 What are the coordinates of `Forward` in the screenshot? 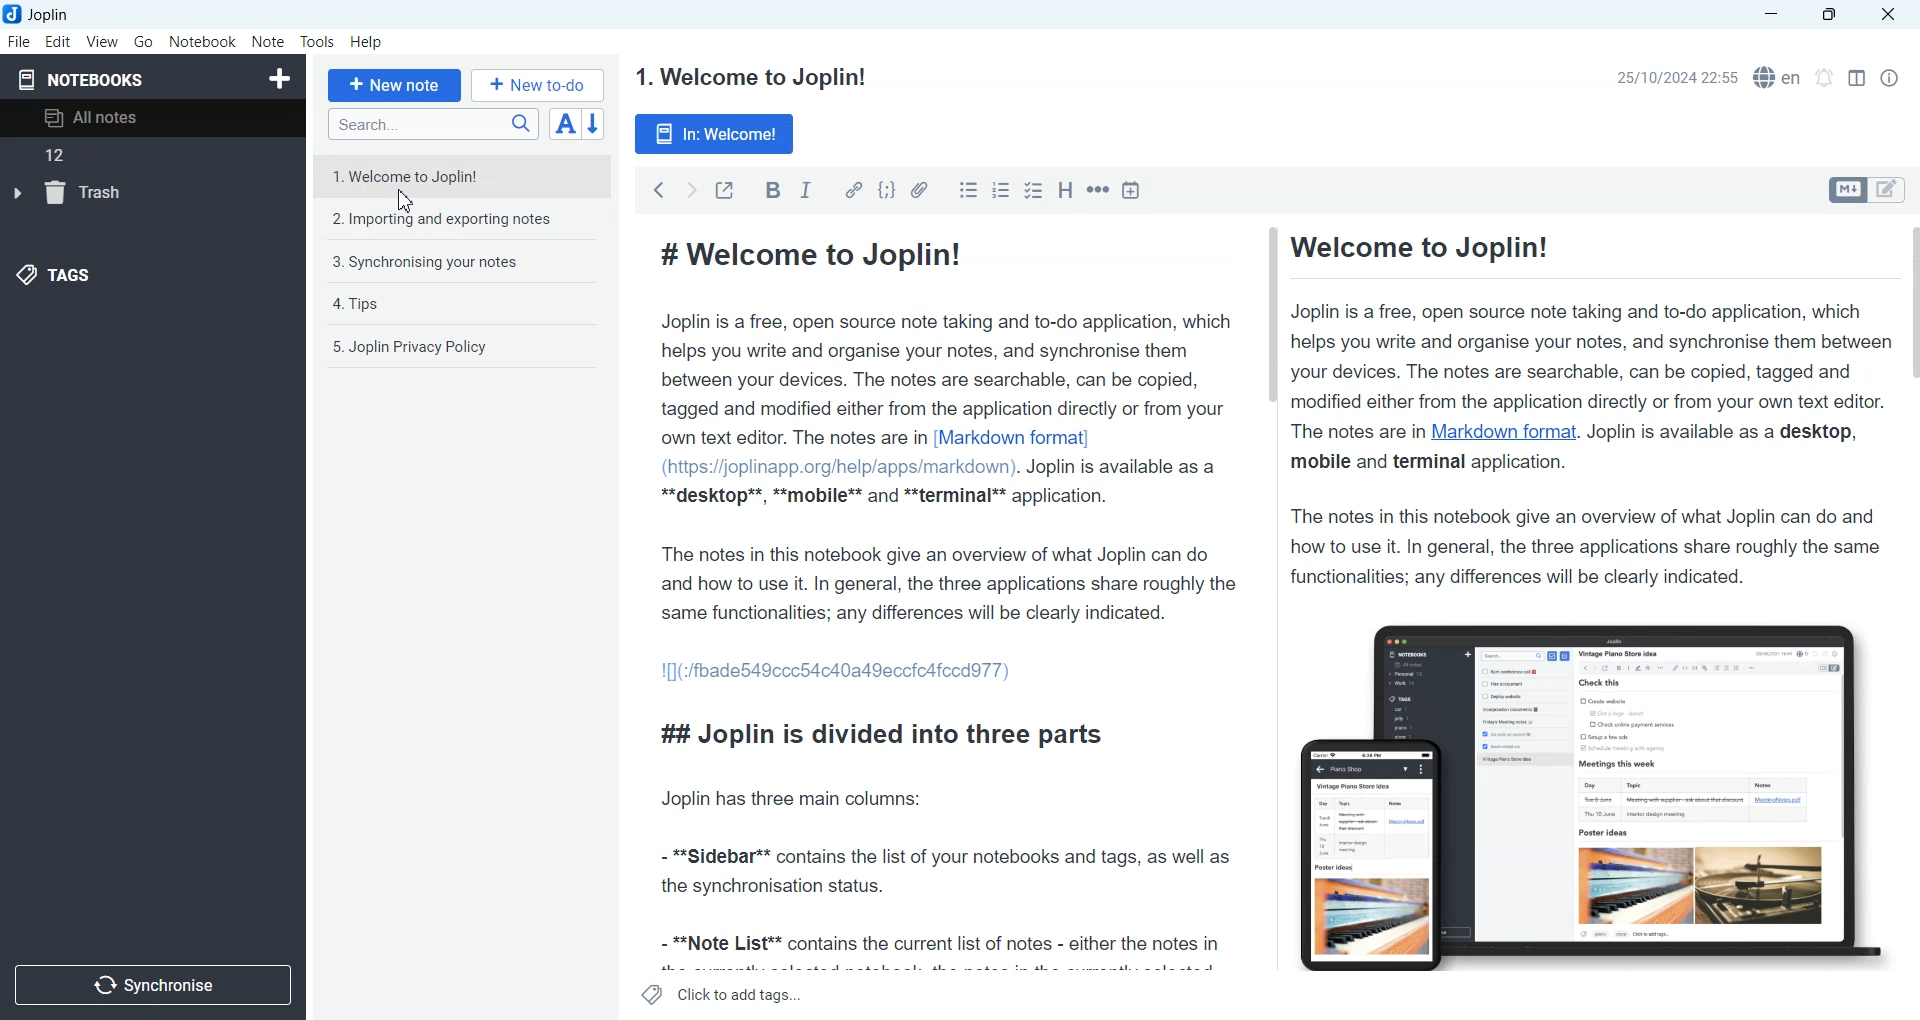 It's located at (691, 189).